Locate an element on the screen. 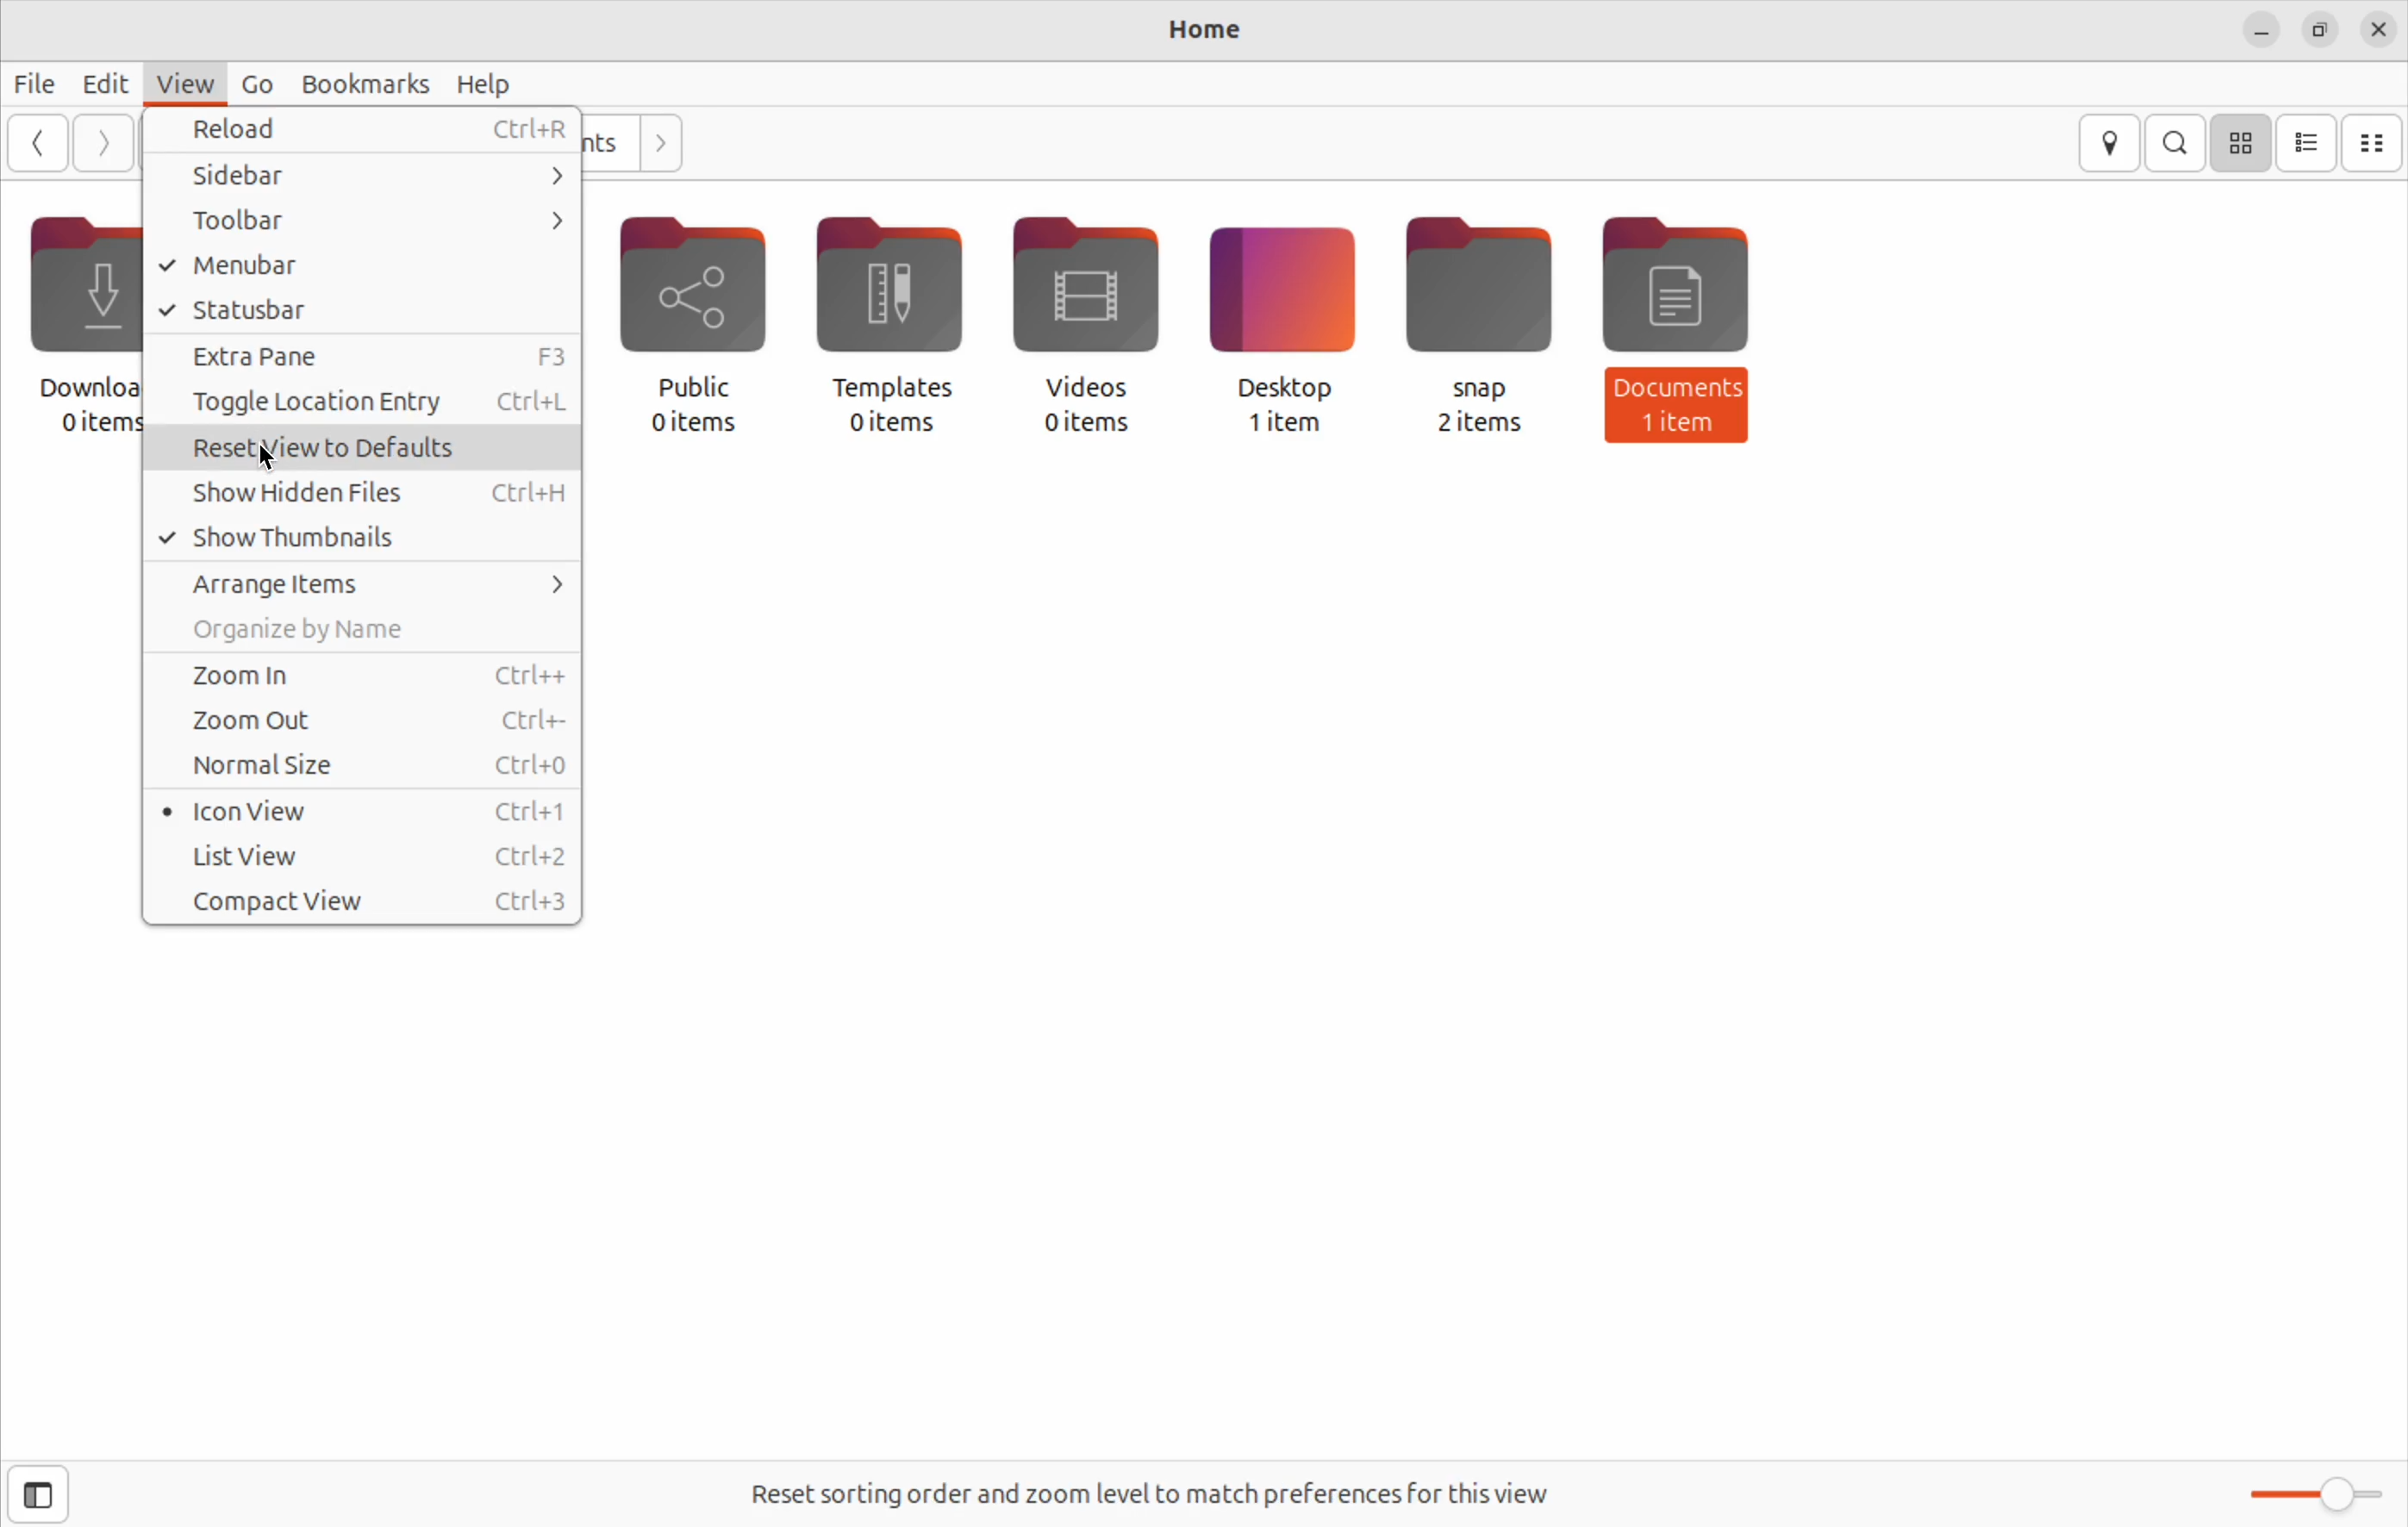 The image size is (2408, 1527). Reload is located at coordinates (363, 134).